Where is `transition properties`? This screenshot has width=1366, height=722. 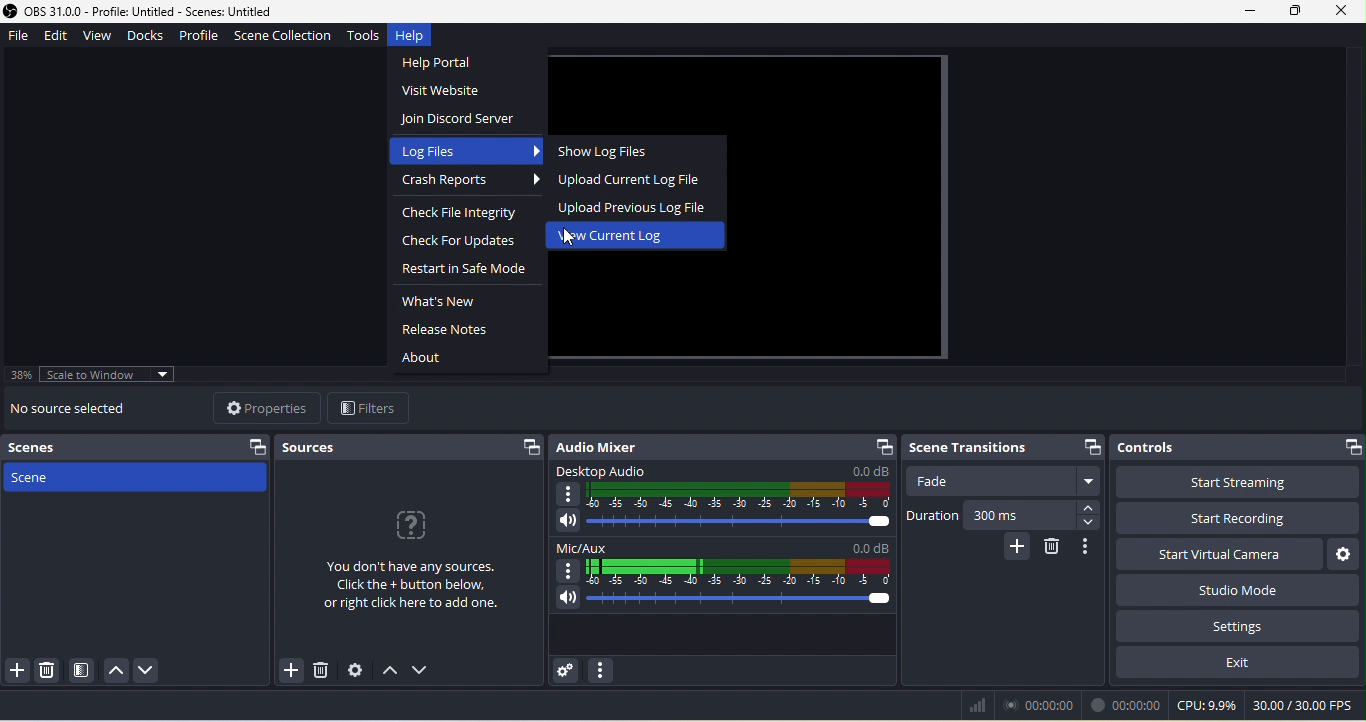 transition properties is located at coordinates (1091, 548).